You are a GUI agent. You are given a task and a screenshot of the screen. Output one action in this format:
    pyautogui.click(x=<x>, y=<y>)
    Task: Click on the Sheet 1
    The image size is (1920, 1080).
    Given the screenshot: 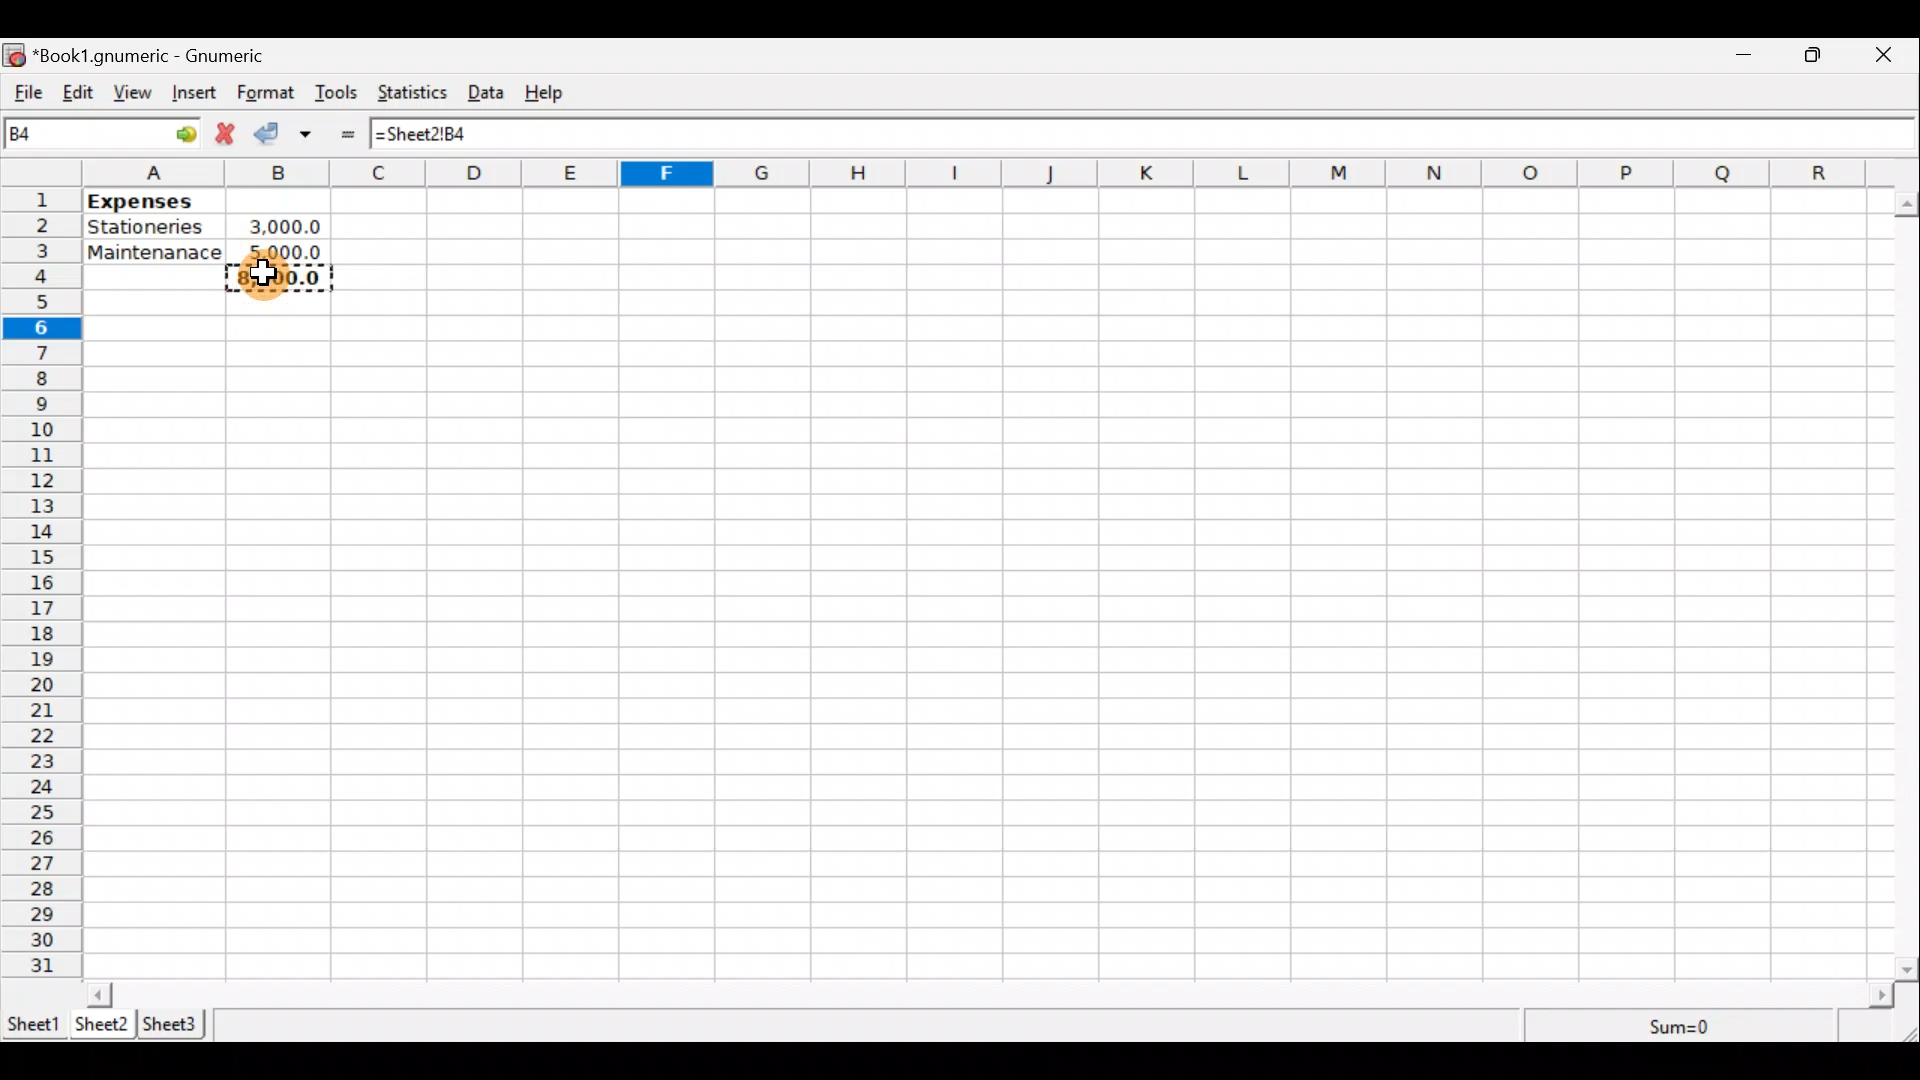 What is the action you would take?
    pyautogui.click(x=34, y=1022)
    